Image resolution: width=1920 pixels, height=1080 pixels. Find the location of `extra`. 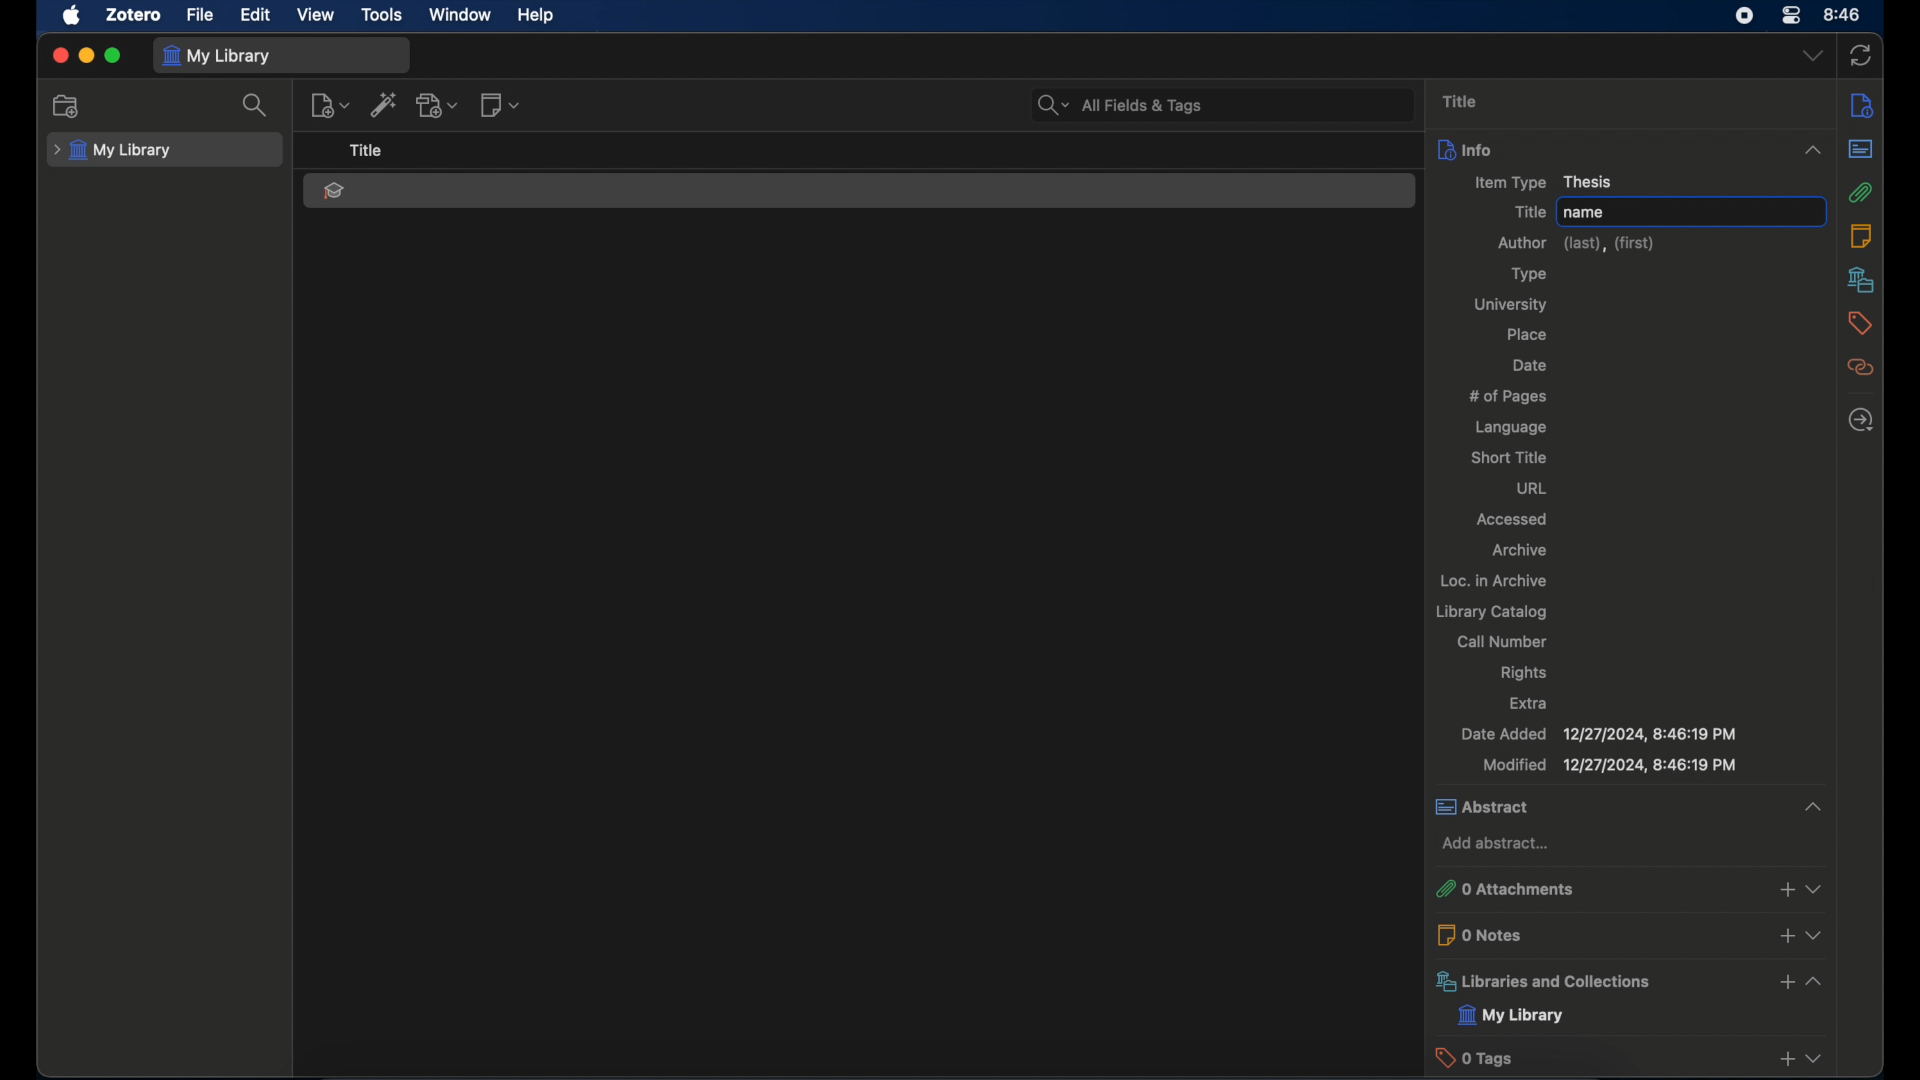

extra is located at coordinates (1529, 701).